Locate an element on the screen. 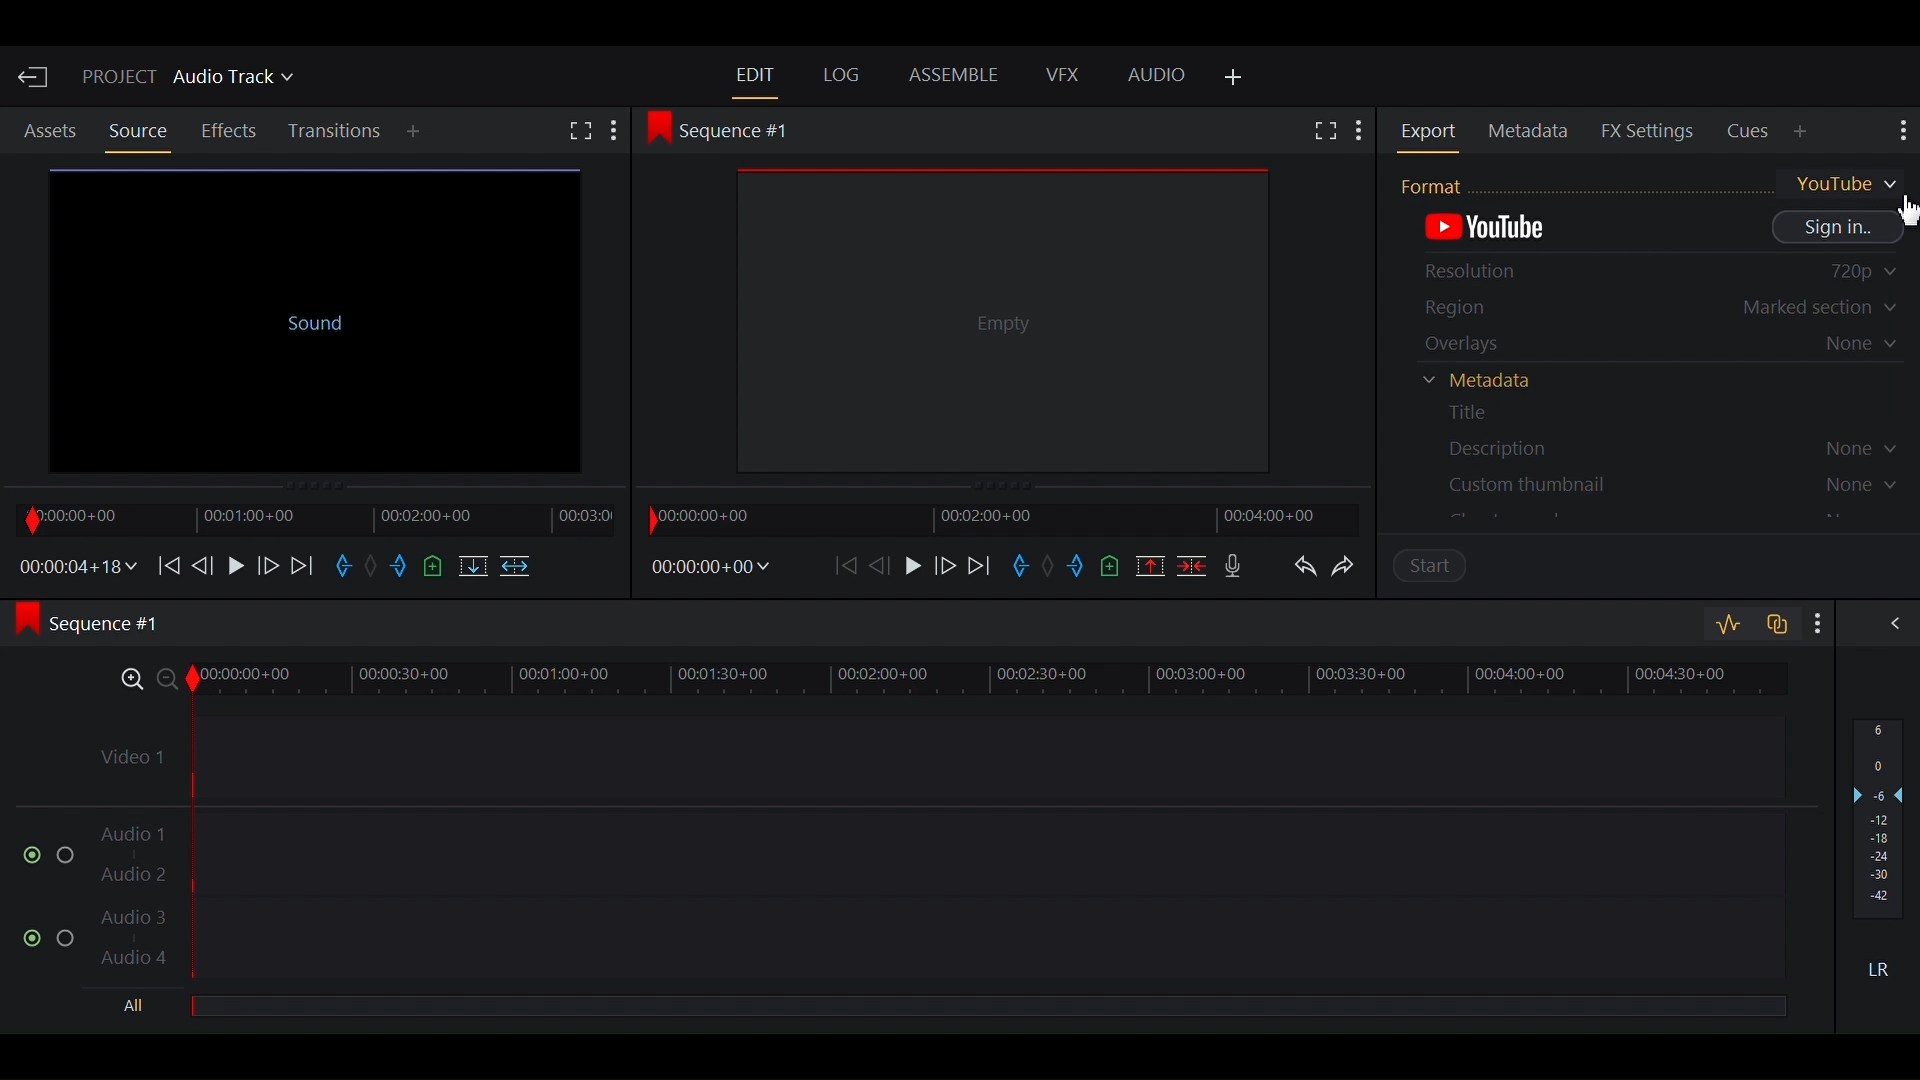 This screenshot has height=1080, width=1920. Cues is located at coordinates (1750, 132).